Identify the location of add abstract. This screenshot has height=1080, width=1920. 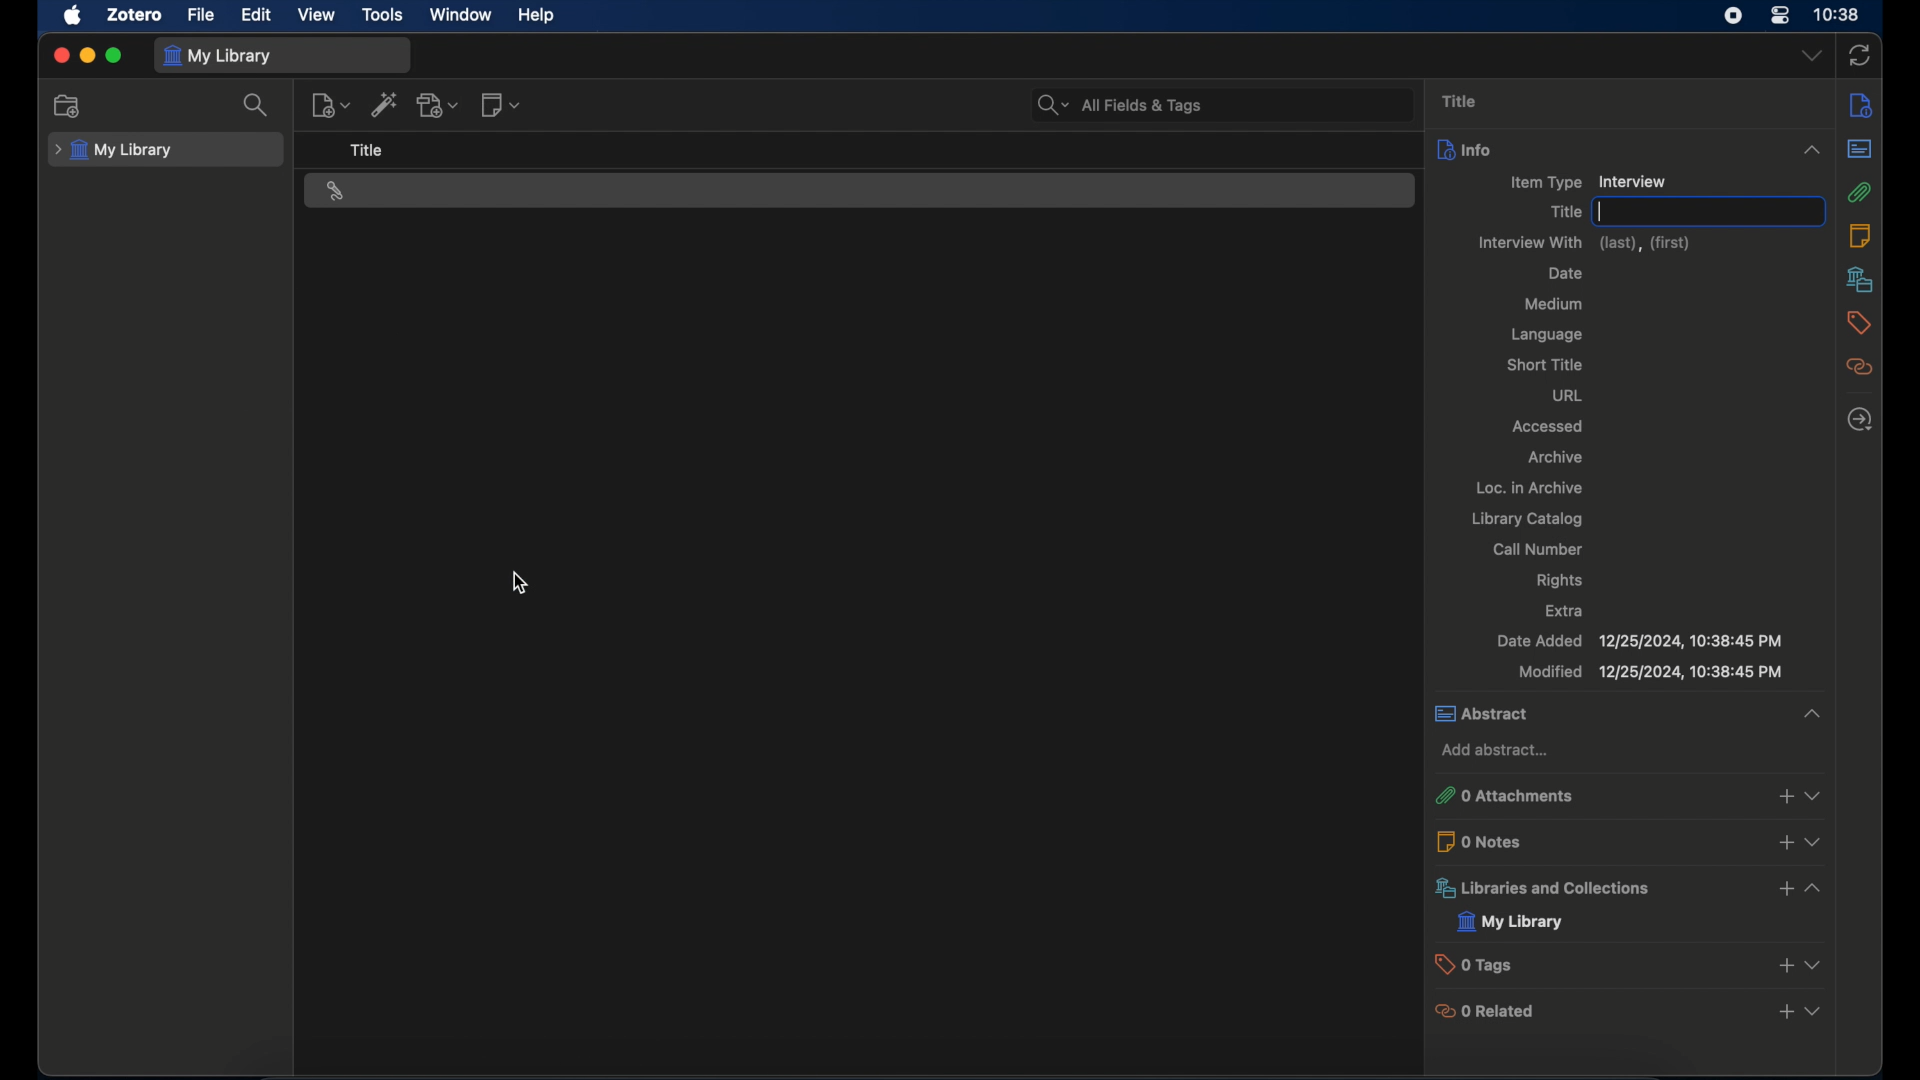
(1498, 750).